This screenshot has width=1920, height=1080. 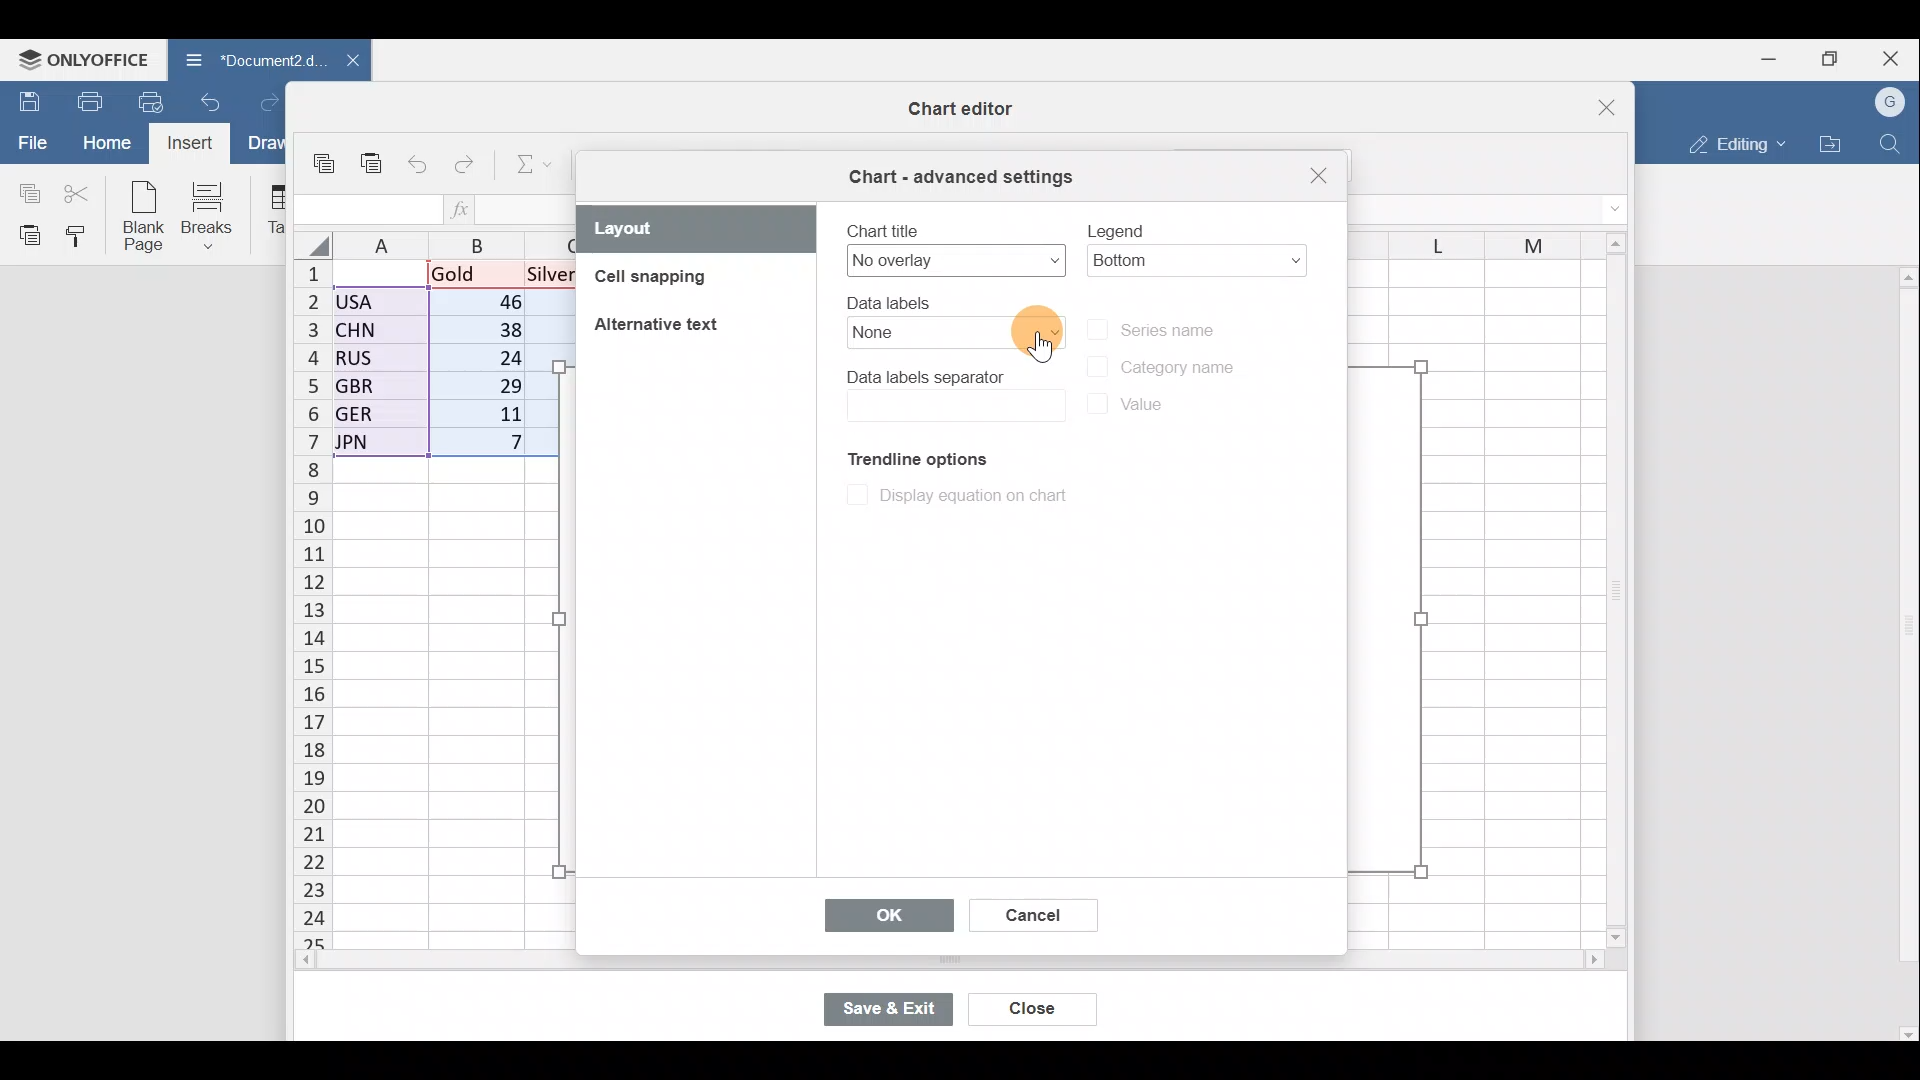 What do you see at coordinates (907, 455) in the screenshot?
I see `Trendline options` at bounding box center [907, 455].